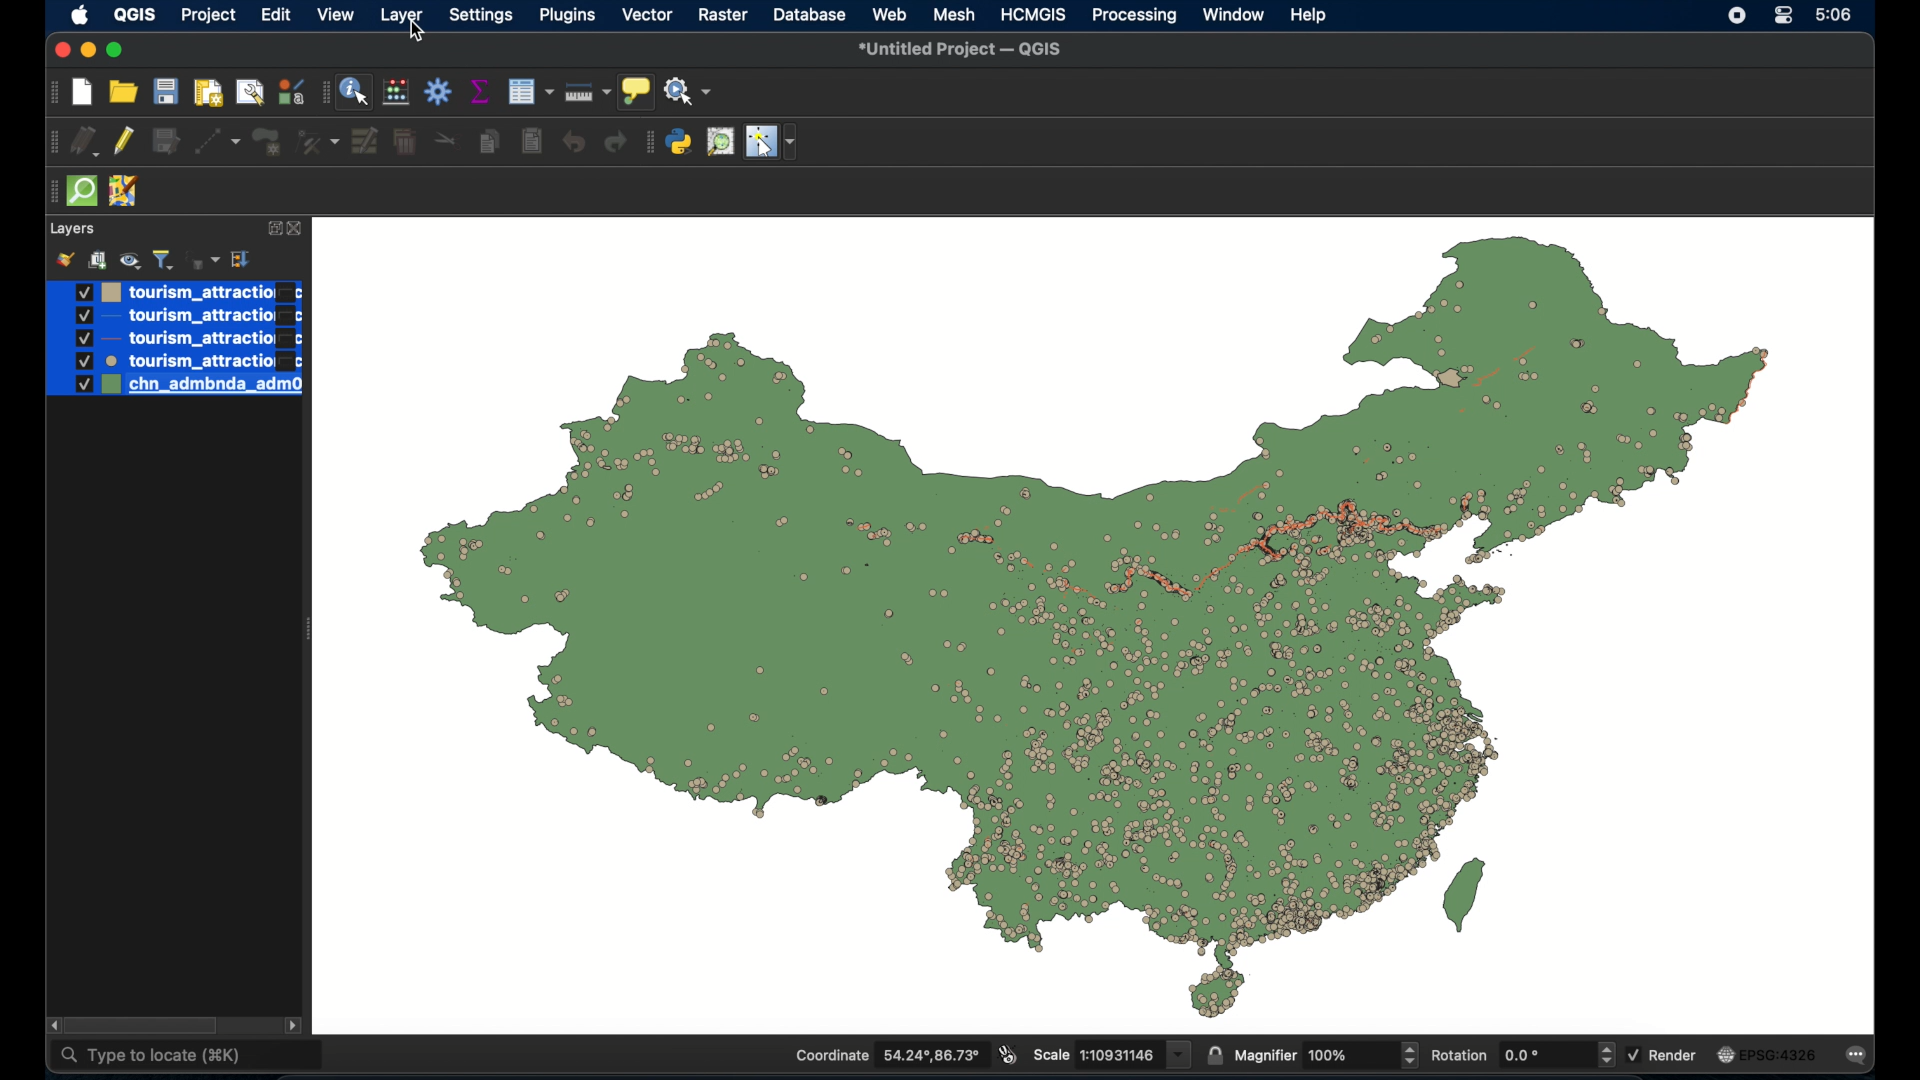 The height and width of the screenshot is (1080, 1920). I want to click on measure line, so click(588, 90).